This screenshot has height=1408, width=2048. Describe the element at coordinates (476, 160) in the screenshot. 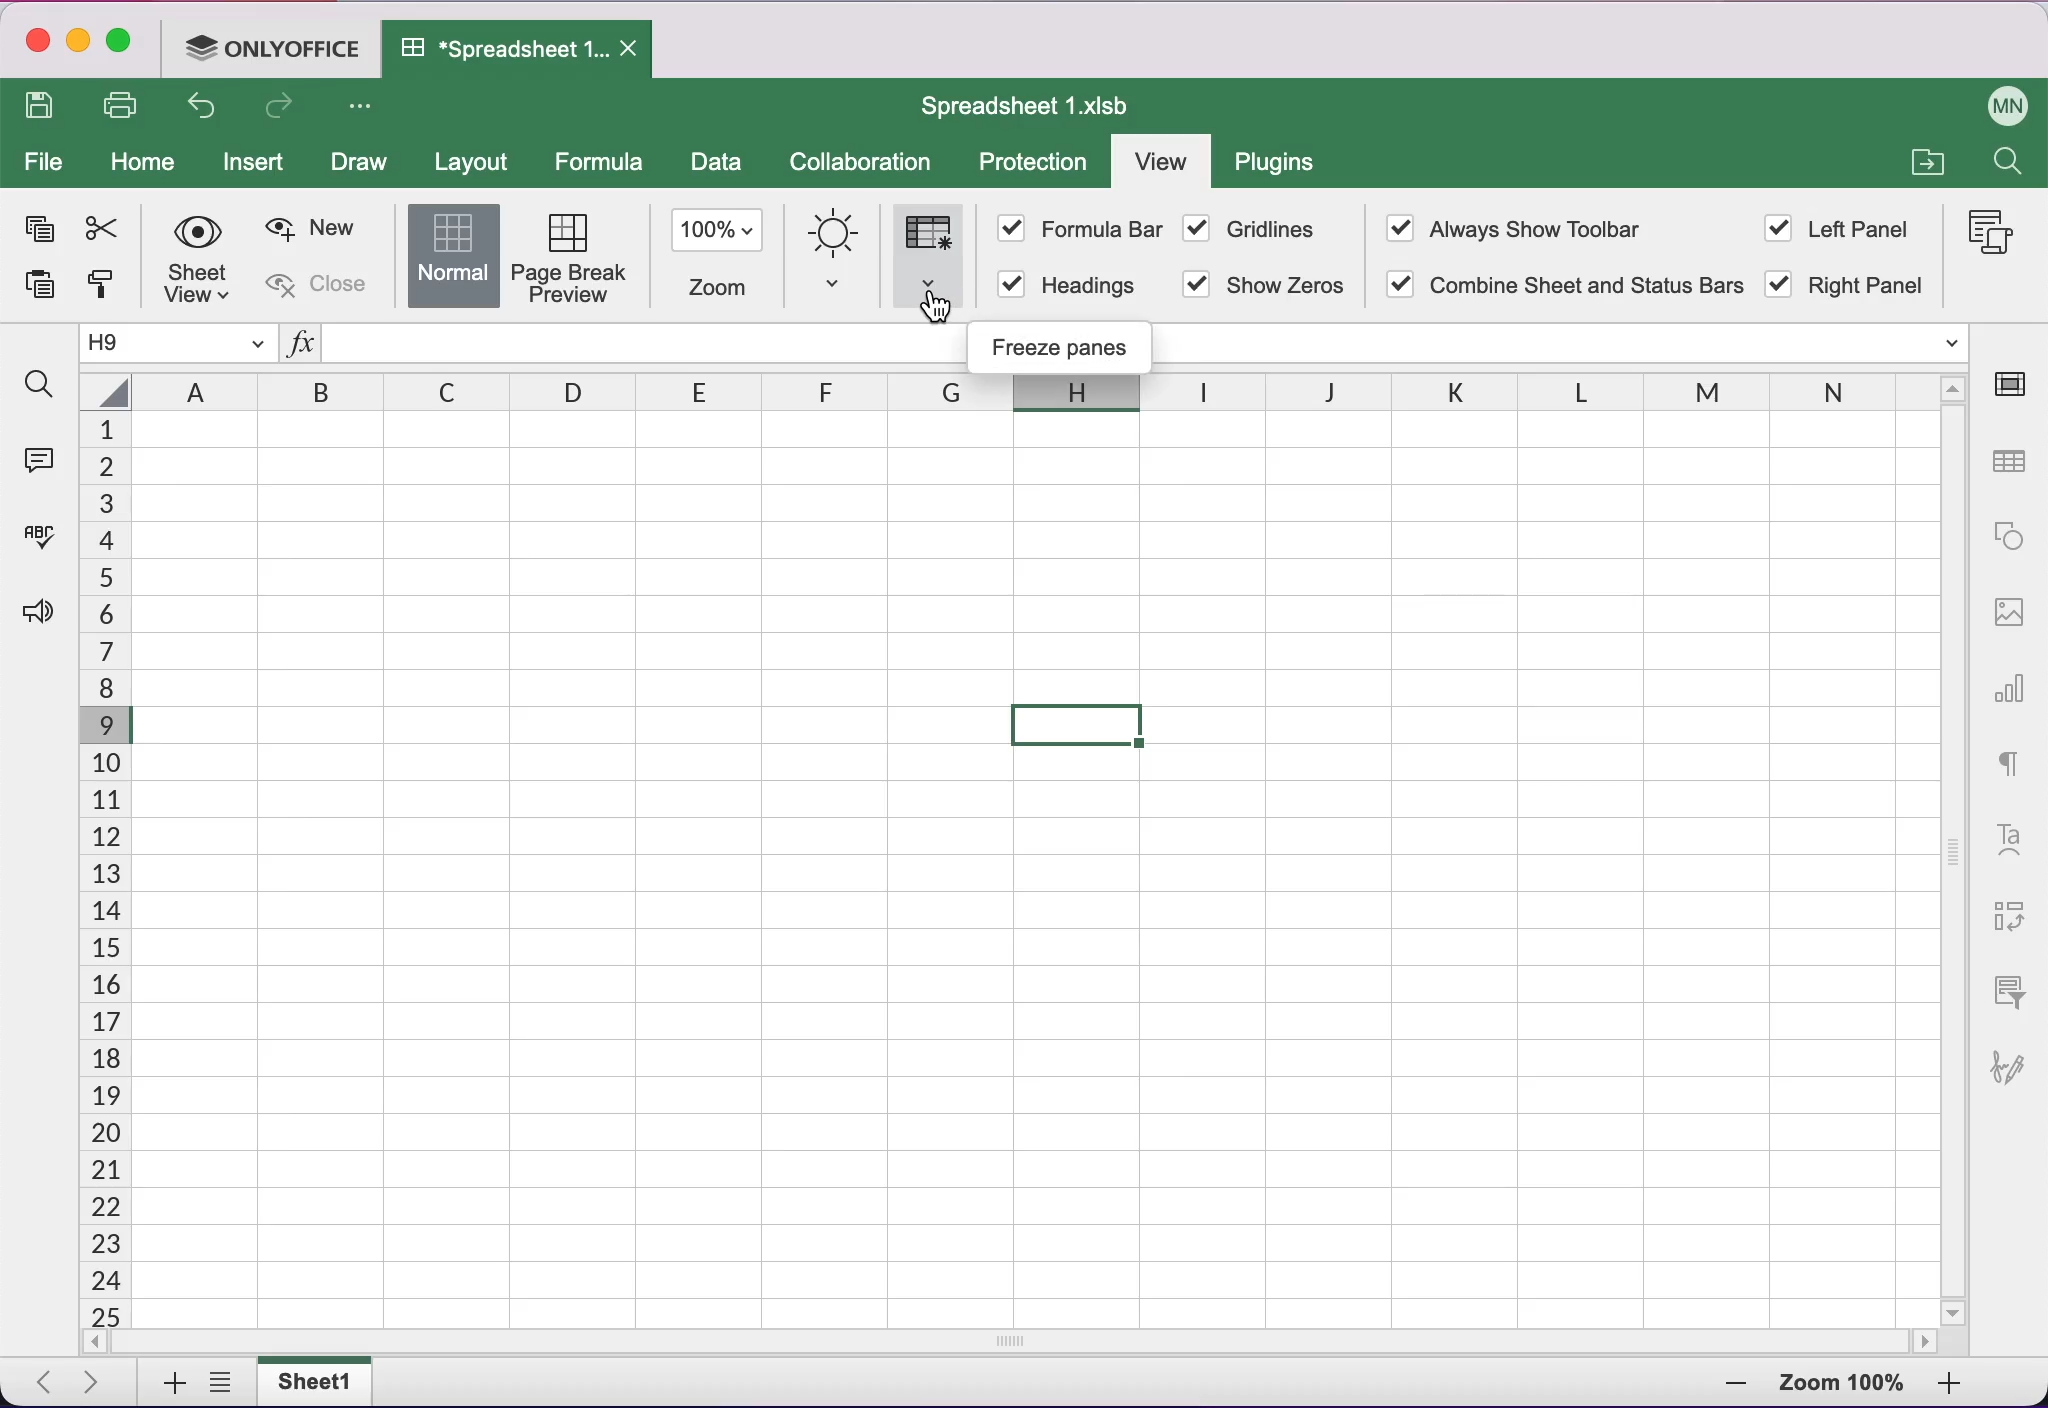

I see `layout` at that location.